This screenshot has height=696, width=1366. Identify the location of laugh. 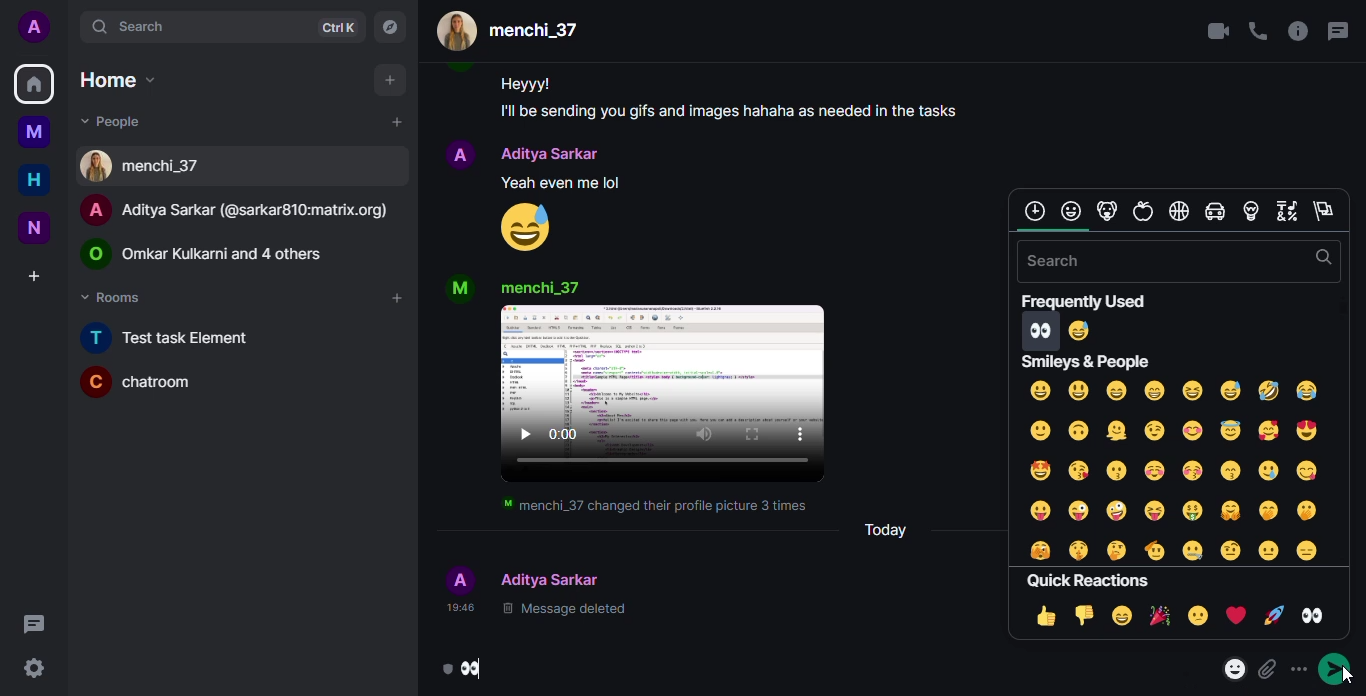
(1121, 617).